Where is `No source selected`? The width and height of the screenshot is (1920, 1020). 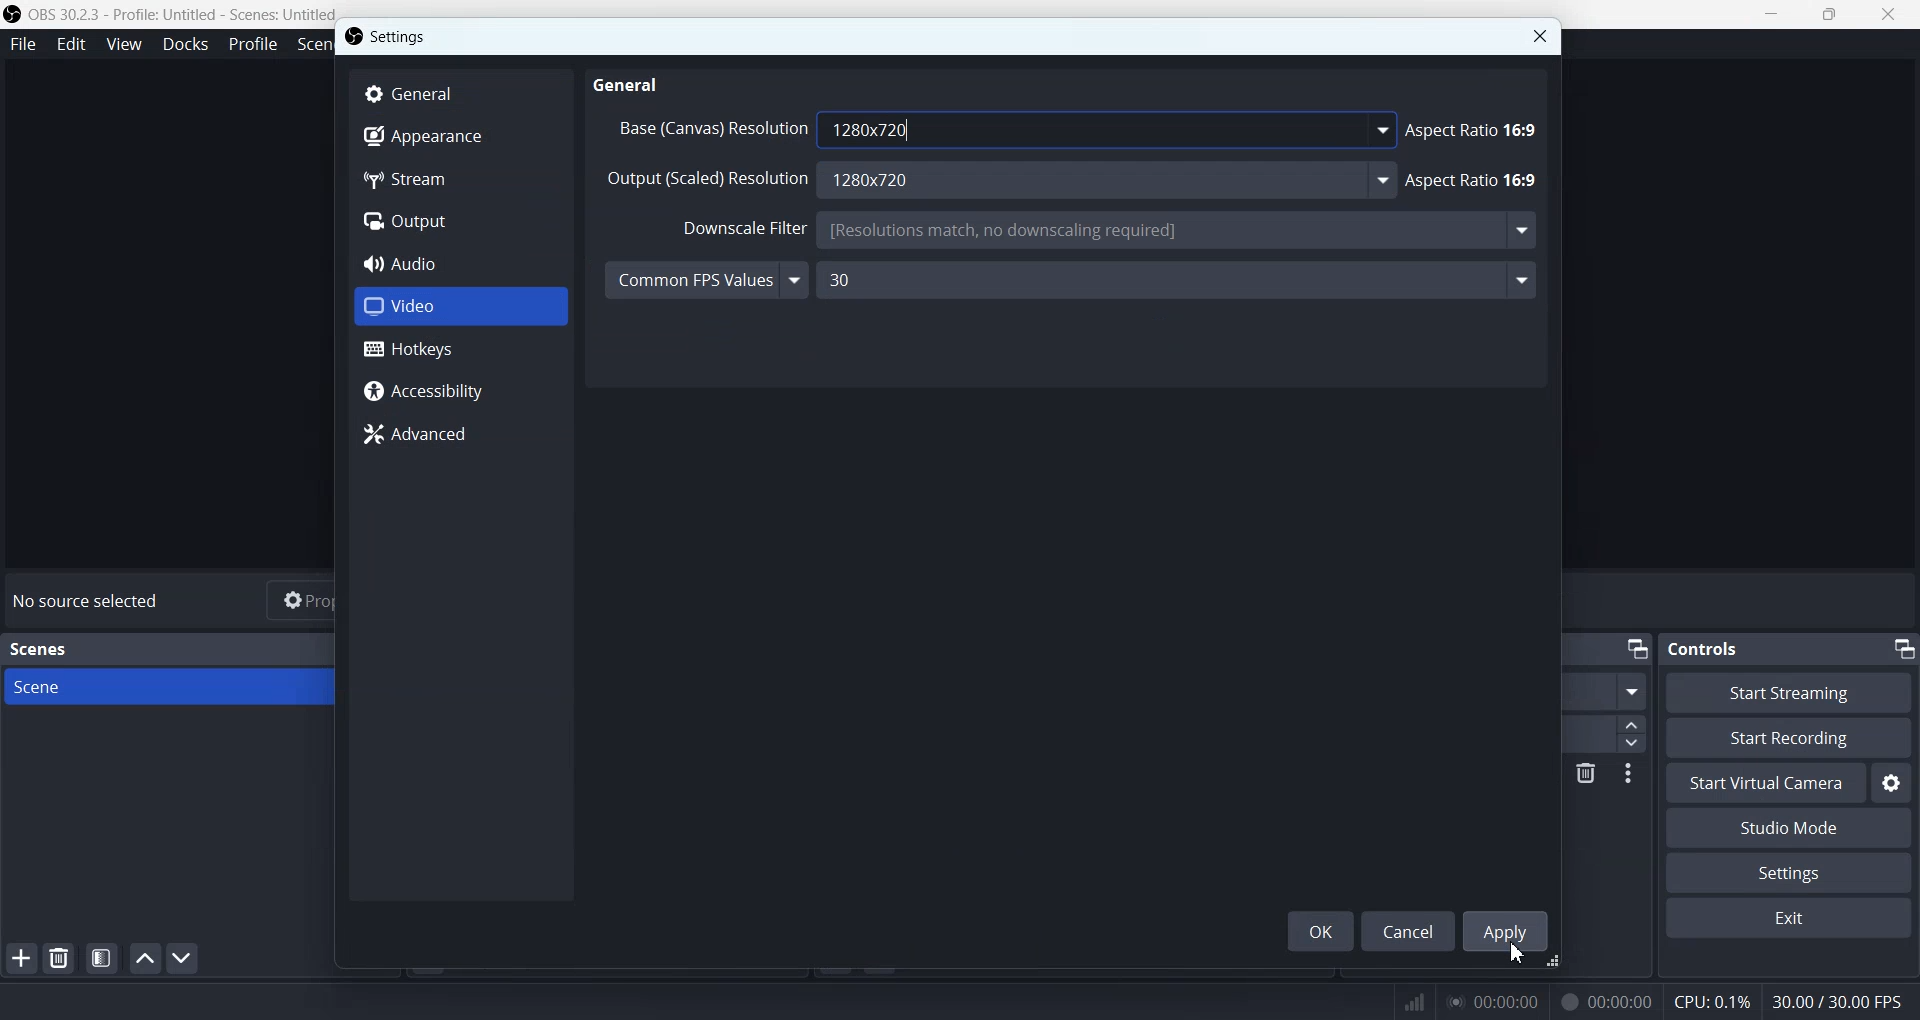
No source selected is located at coordinates (91, 603).